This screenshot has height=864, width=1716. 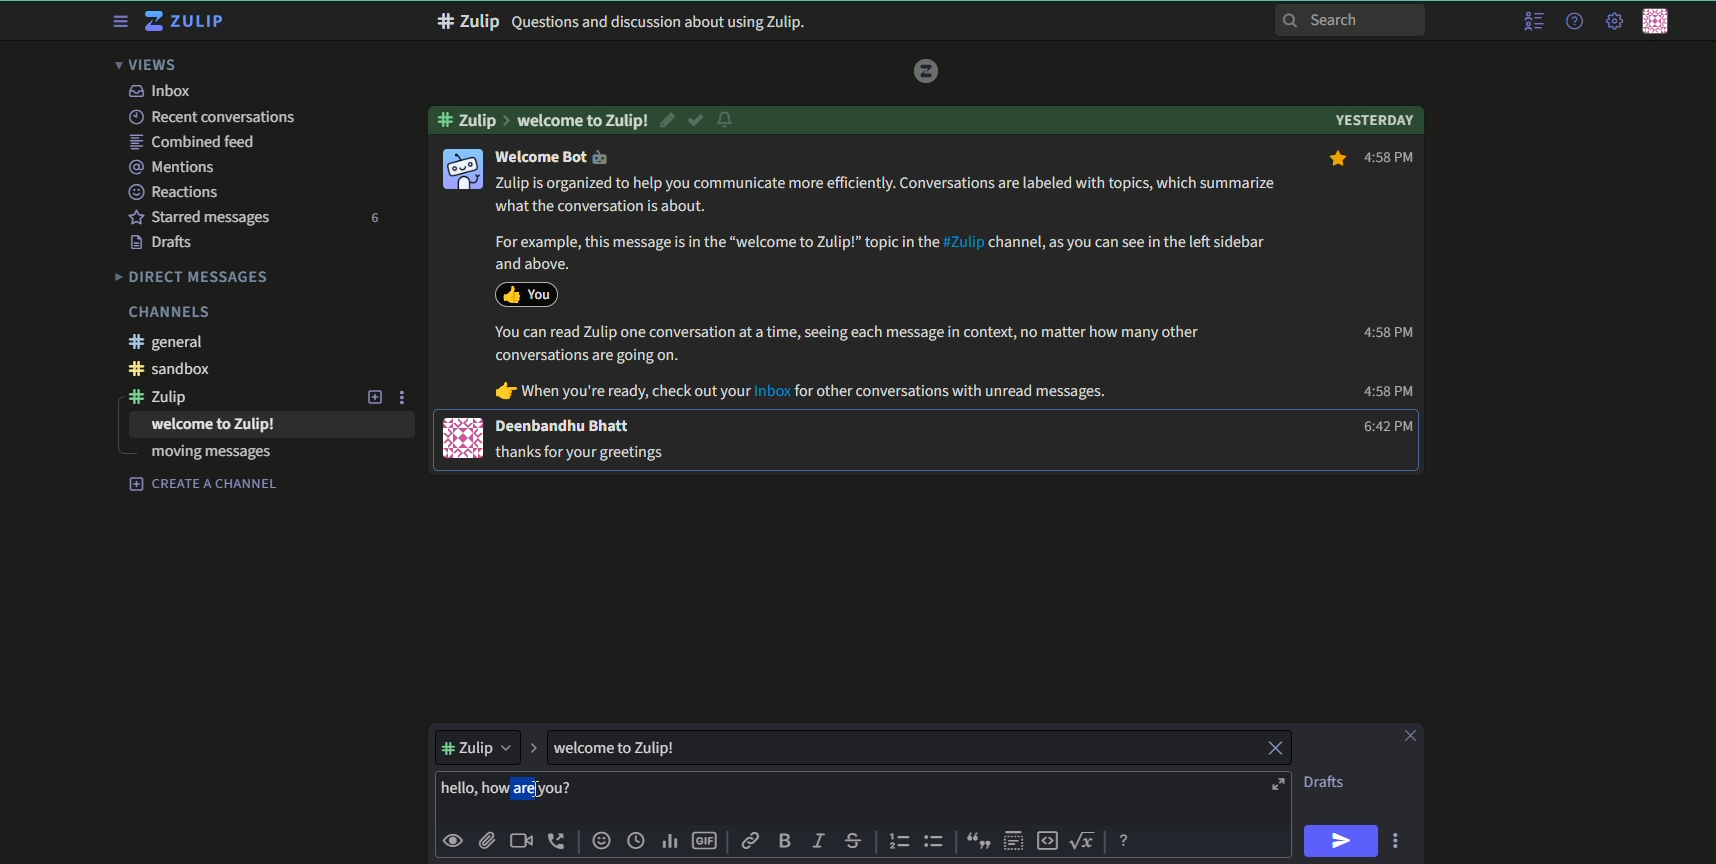 What do you see at coordinates (152, 65) in the screenshot?
I see `views` at bounding box center [152, 65].